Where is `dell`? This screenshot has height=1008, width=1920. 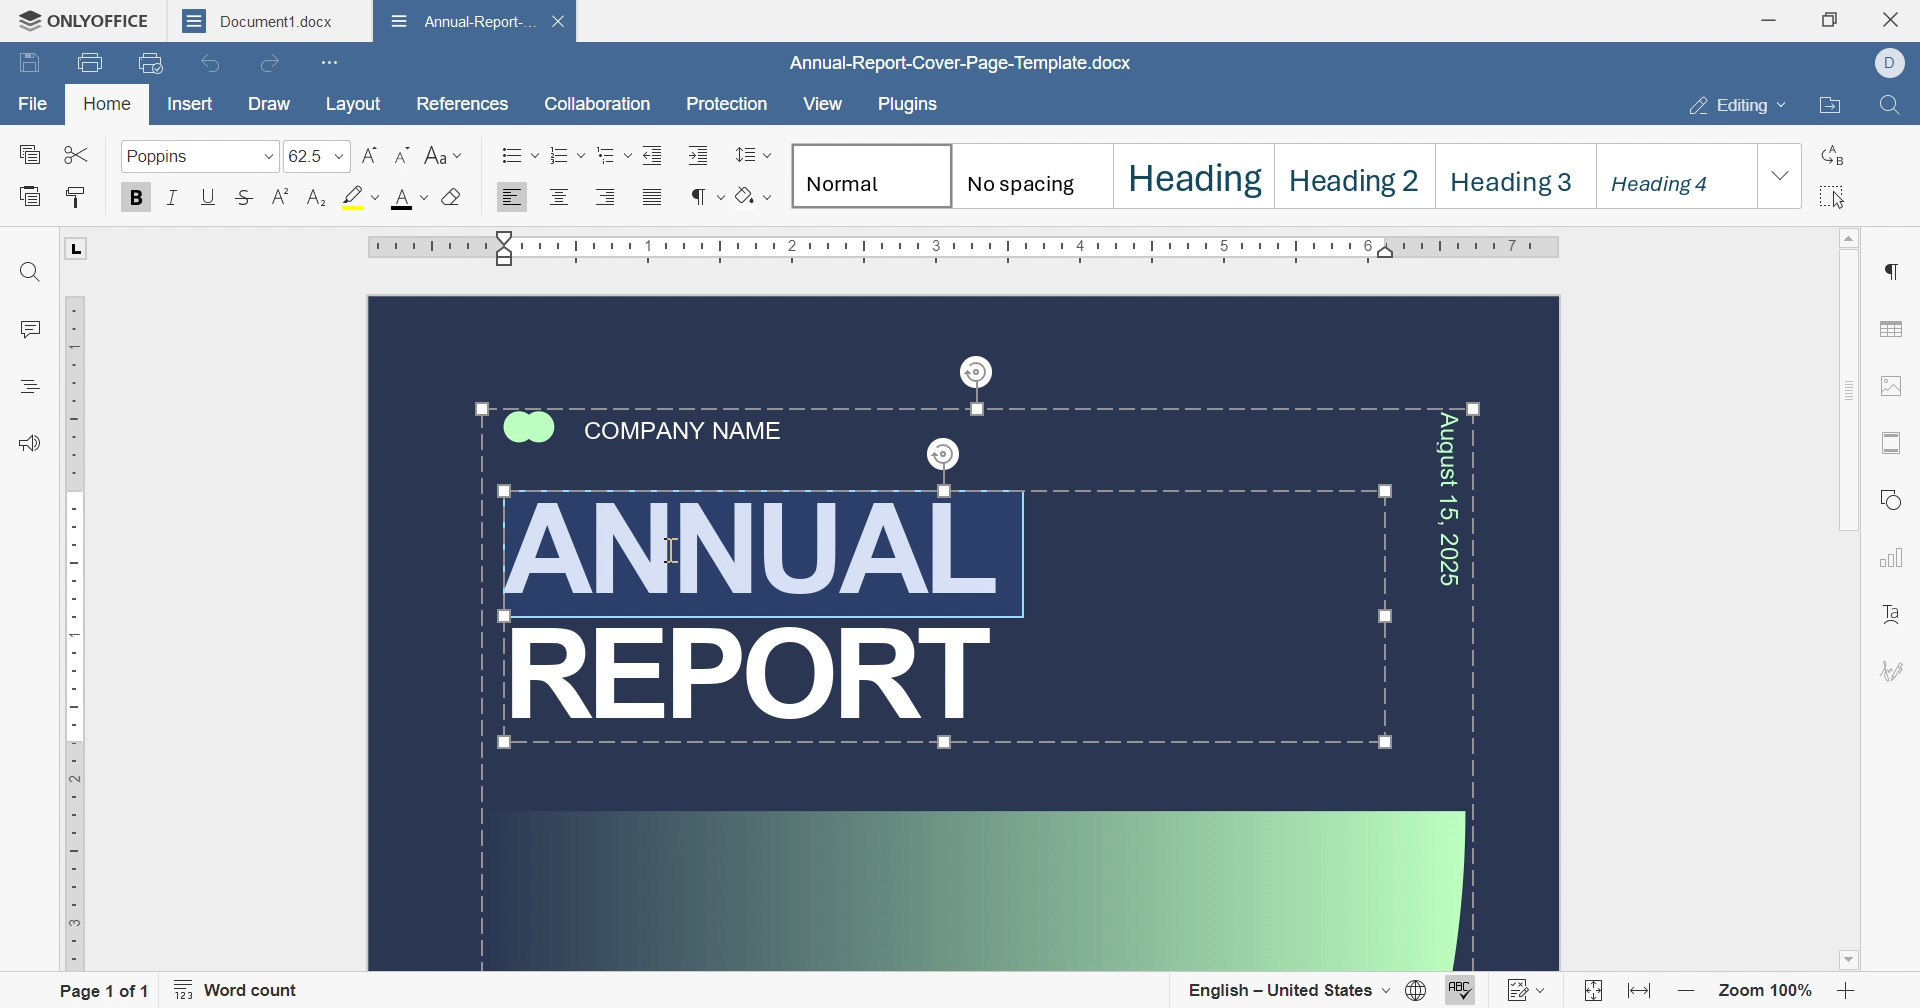
dell is located at coordinates (1892, 65).